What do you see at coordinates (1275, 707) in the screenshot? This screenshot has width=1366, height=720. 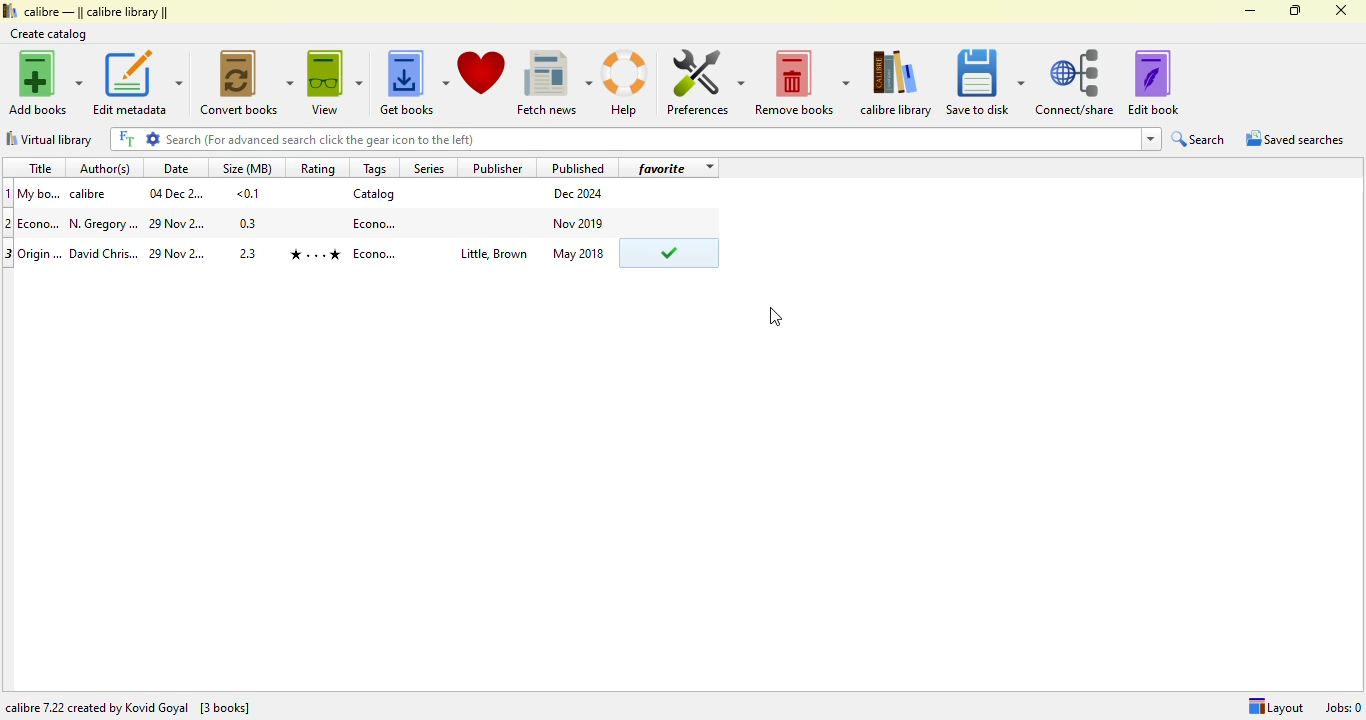 I see `Layout` at bounding box center [1275, 707].